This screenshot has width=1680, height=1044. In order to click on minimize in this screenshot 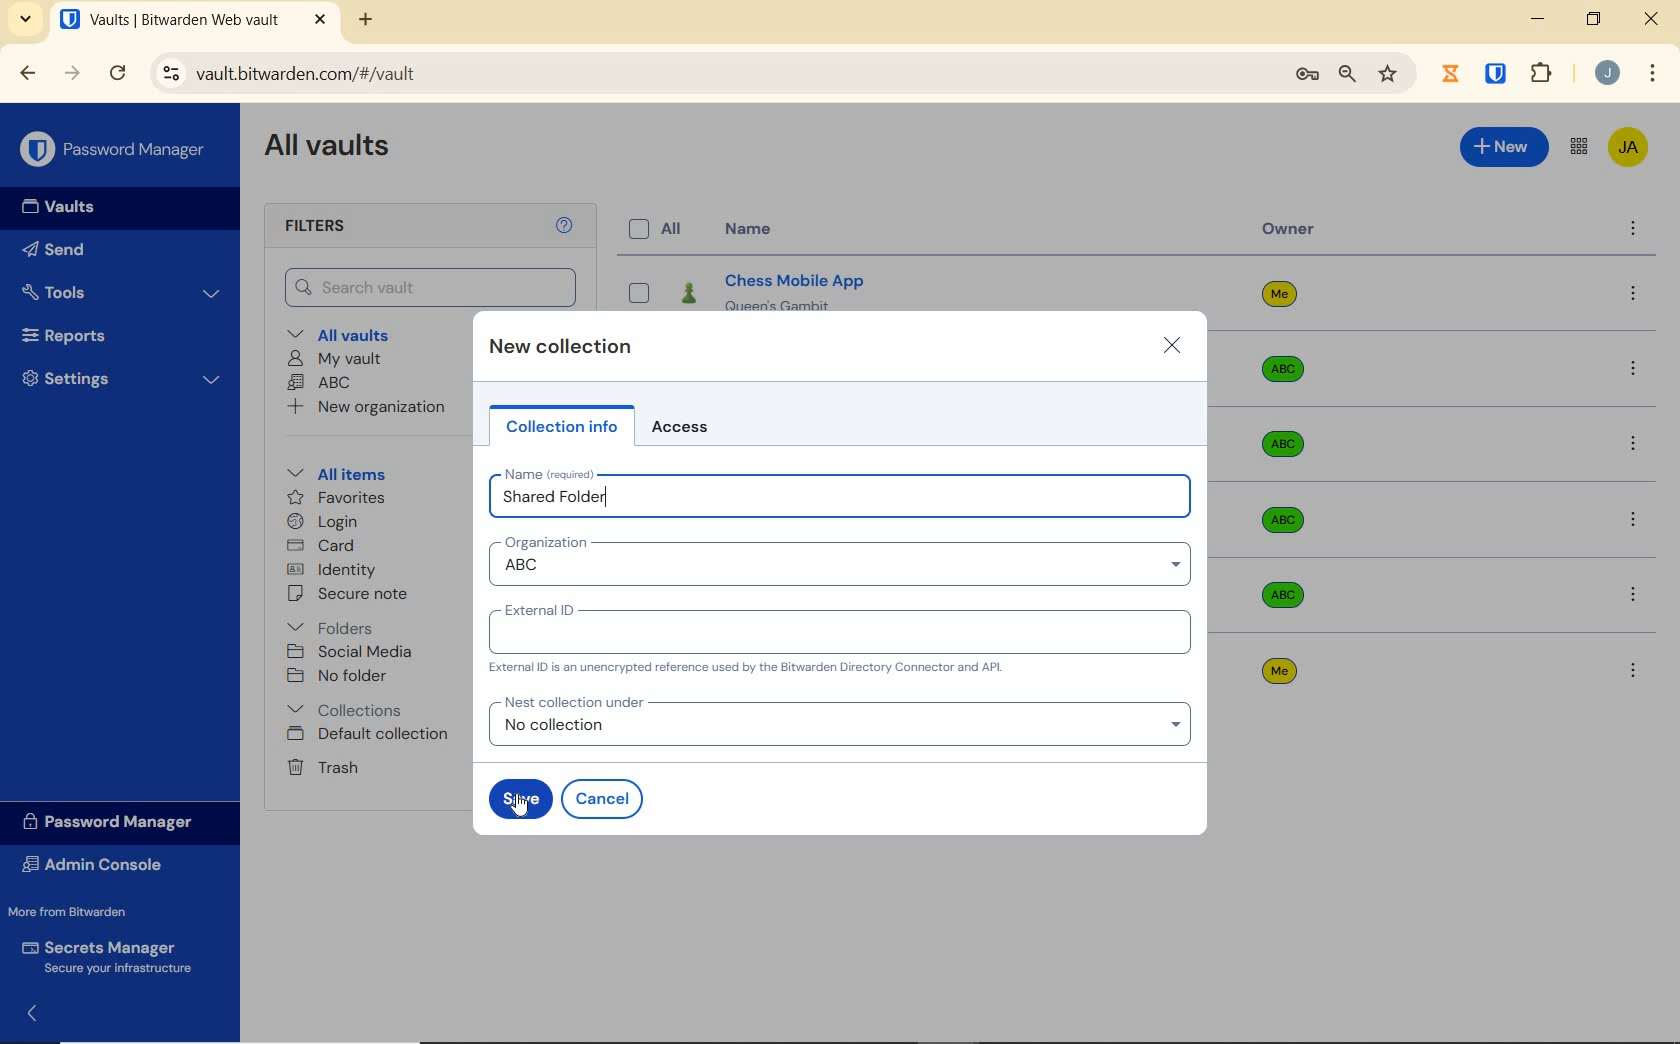, I will do `click(1540, 19)`.